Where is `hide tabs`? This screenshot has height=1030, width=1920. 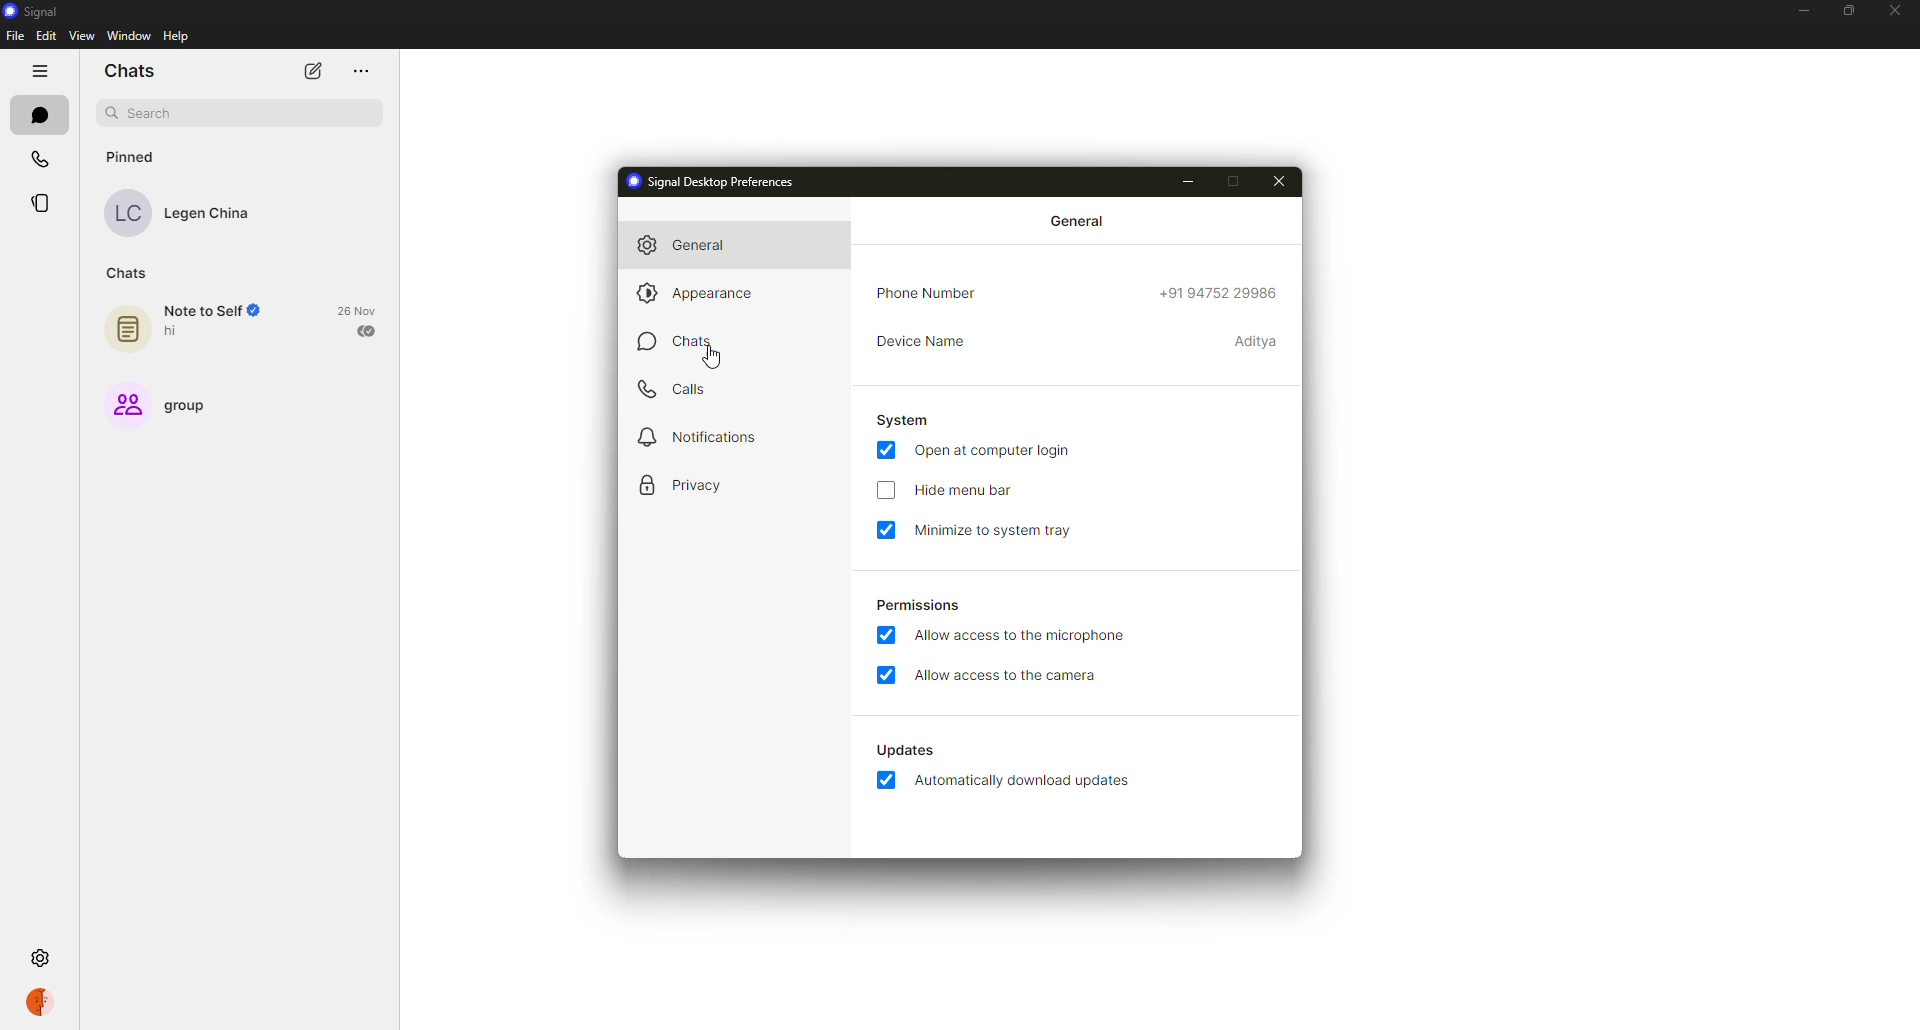 hide tabs is located at coordinates (39, 73).